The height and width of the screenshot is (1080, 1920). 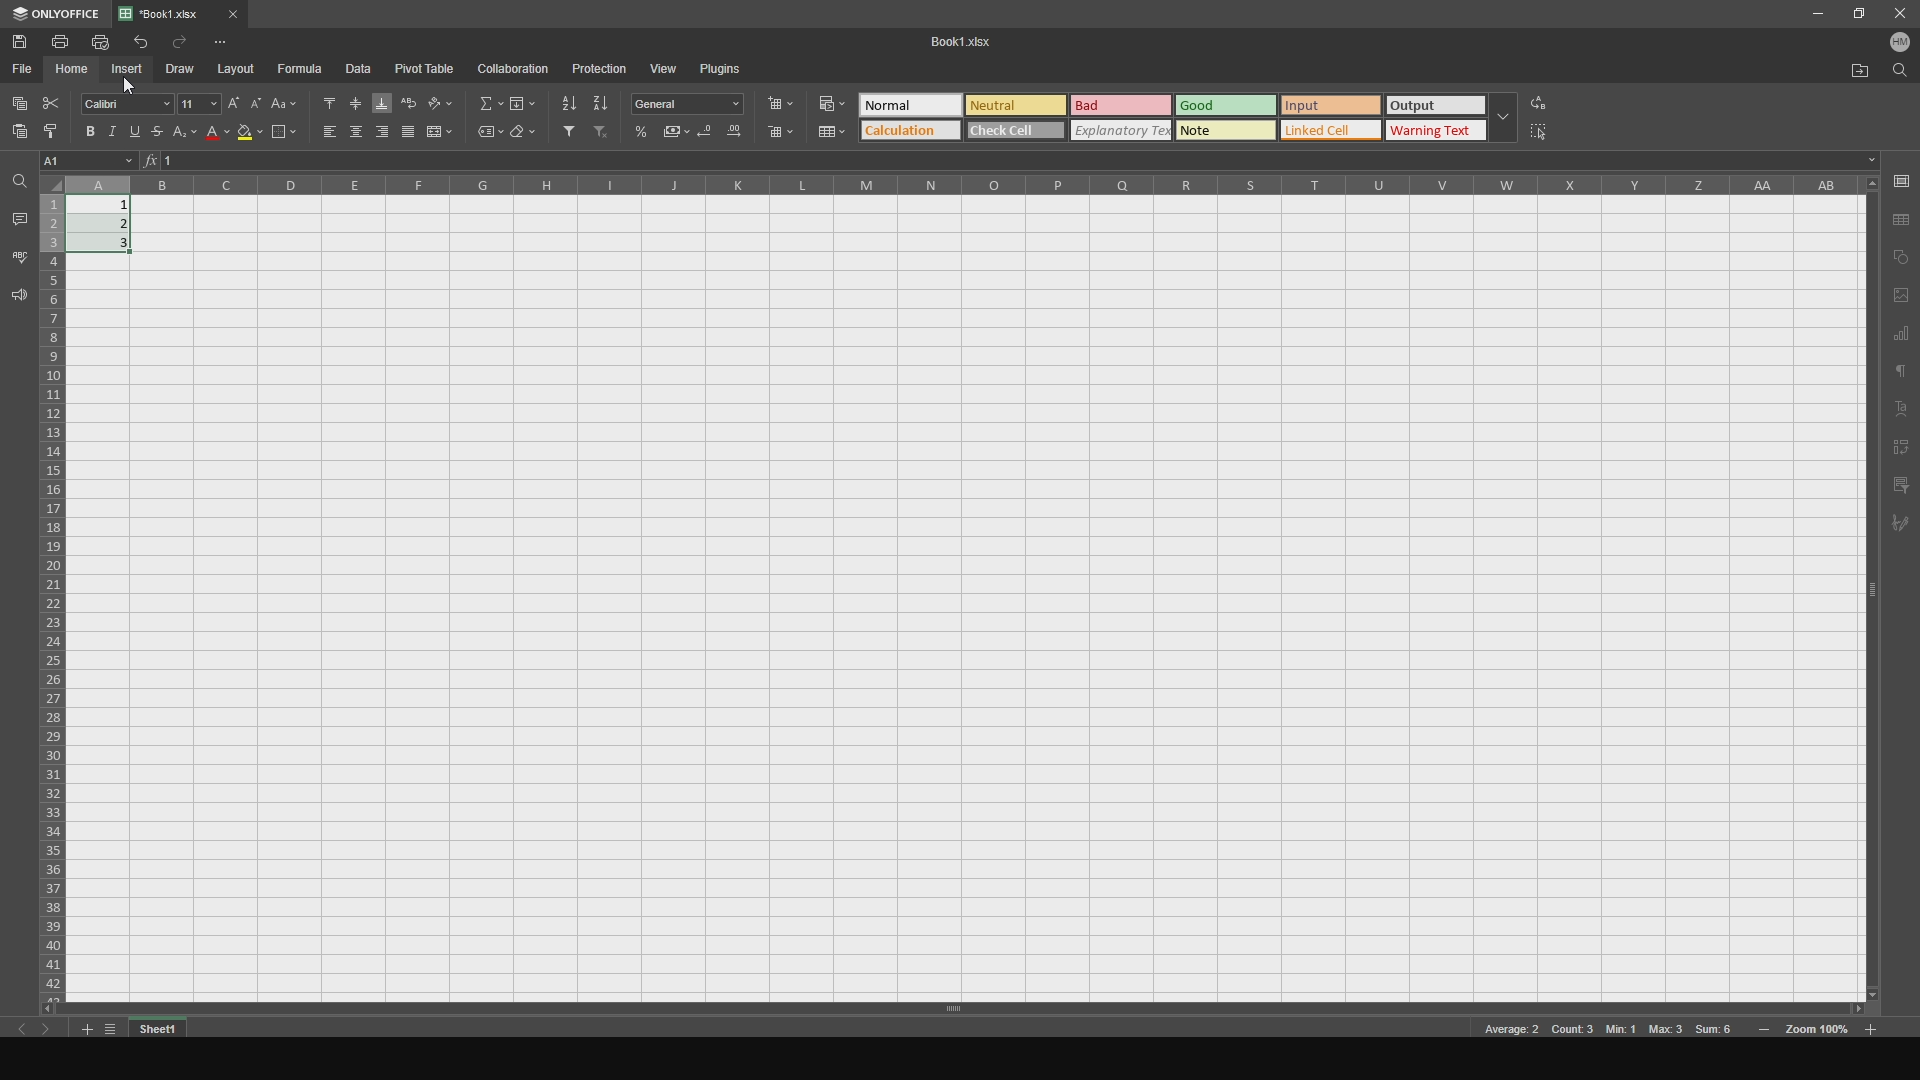 What do you see at coordinates (692, 104) in the screenshot?
I see `` at bounding box center [692, 104].